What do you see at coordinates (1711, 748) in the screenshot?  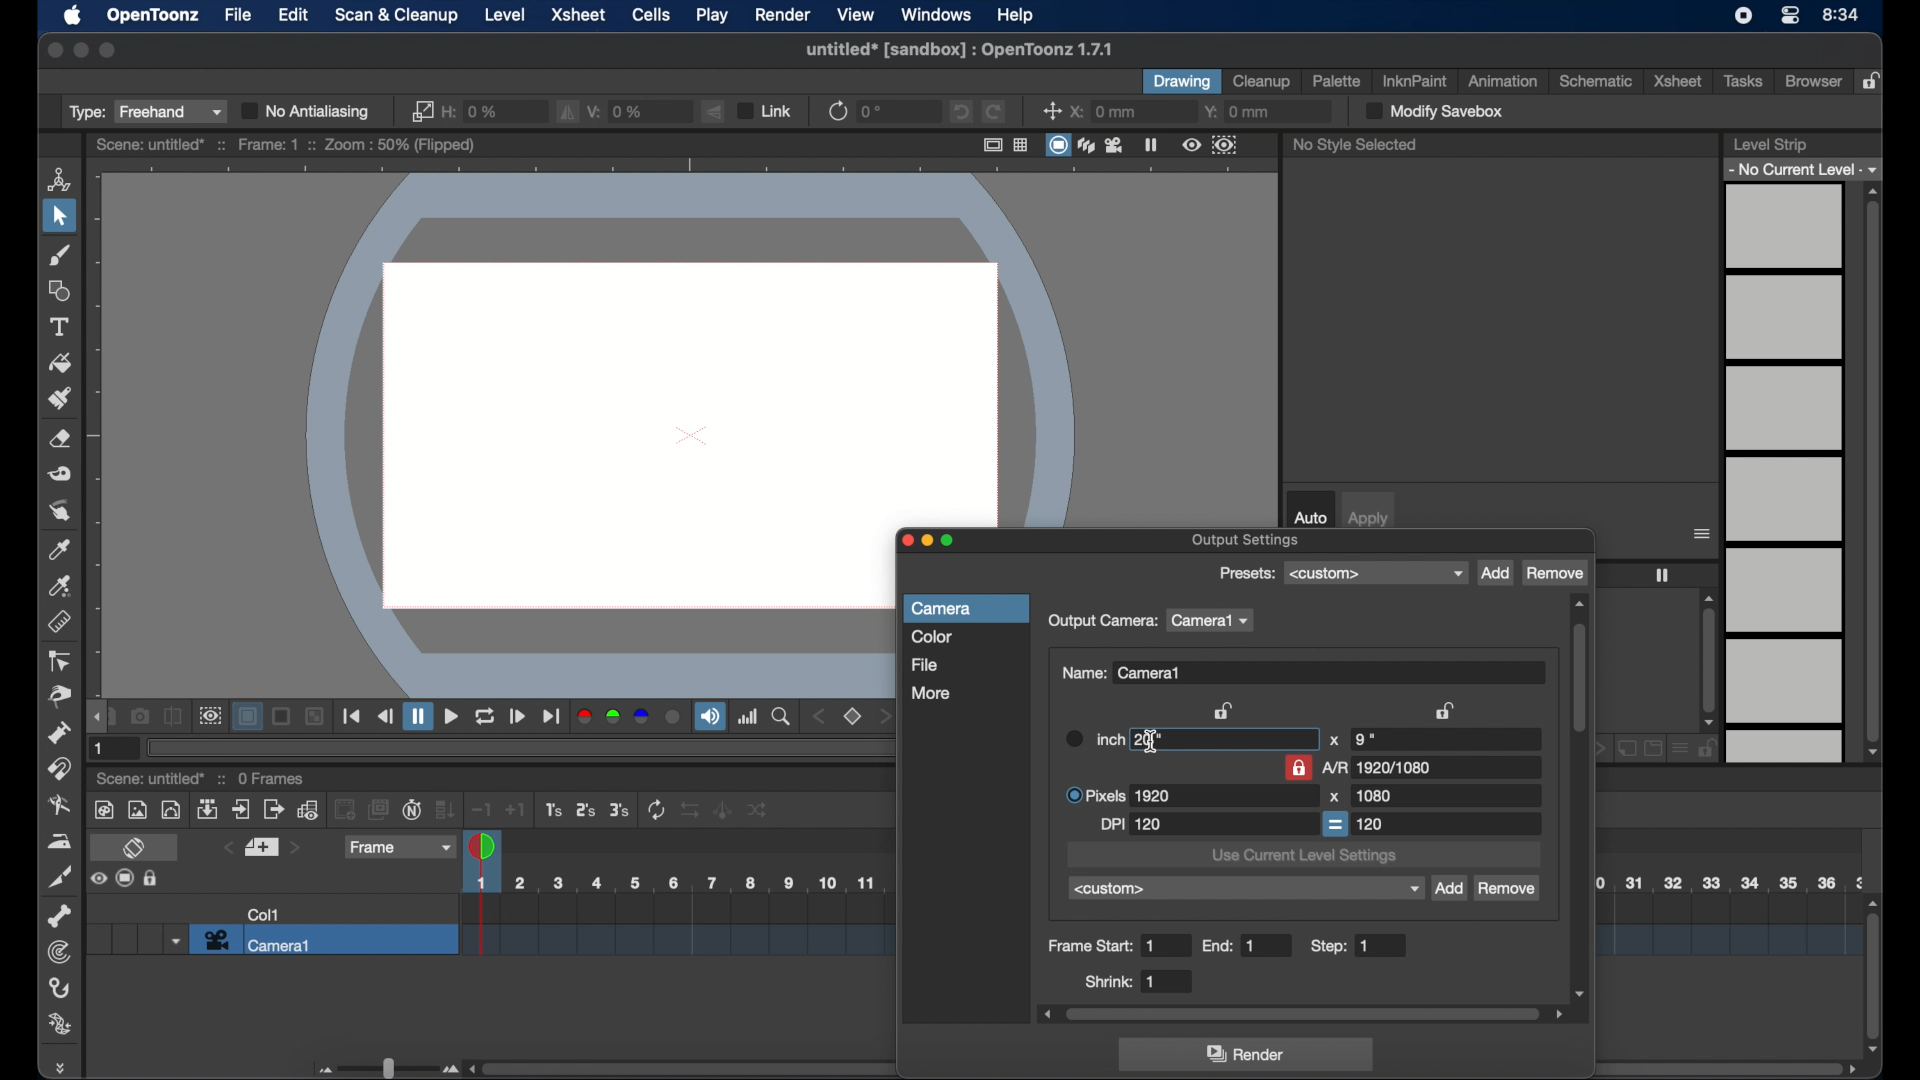 I see `` at bounding box center [1711, 748].